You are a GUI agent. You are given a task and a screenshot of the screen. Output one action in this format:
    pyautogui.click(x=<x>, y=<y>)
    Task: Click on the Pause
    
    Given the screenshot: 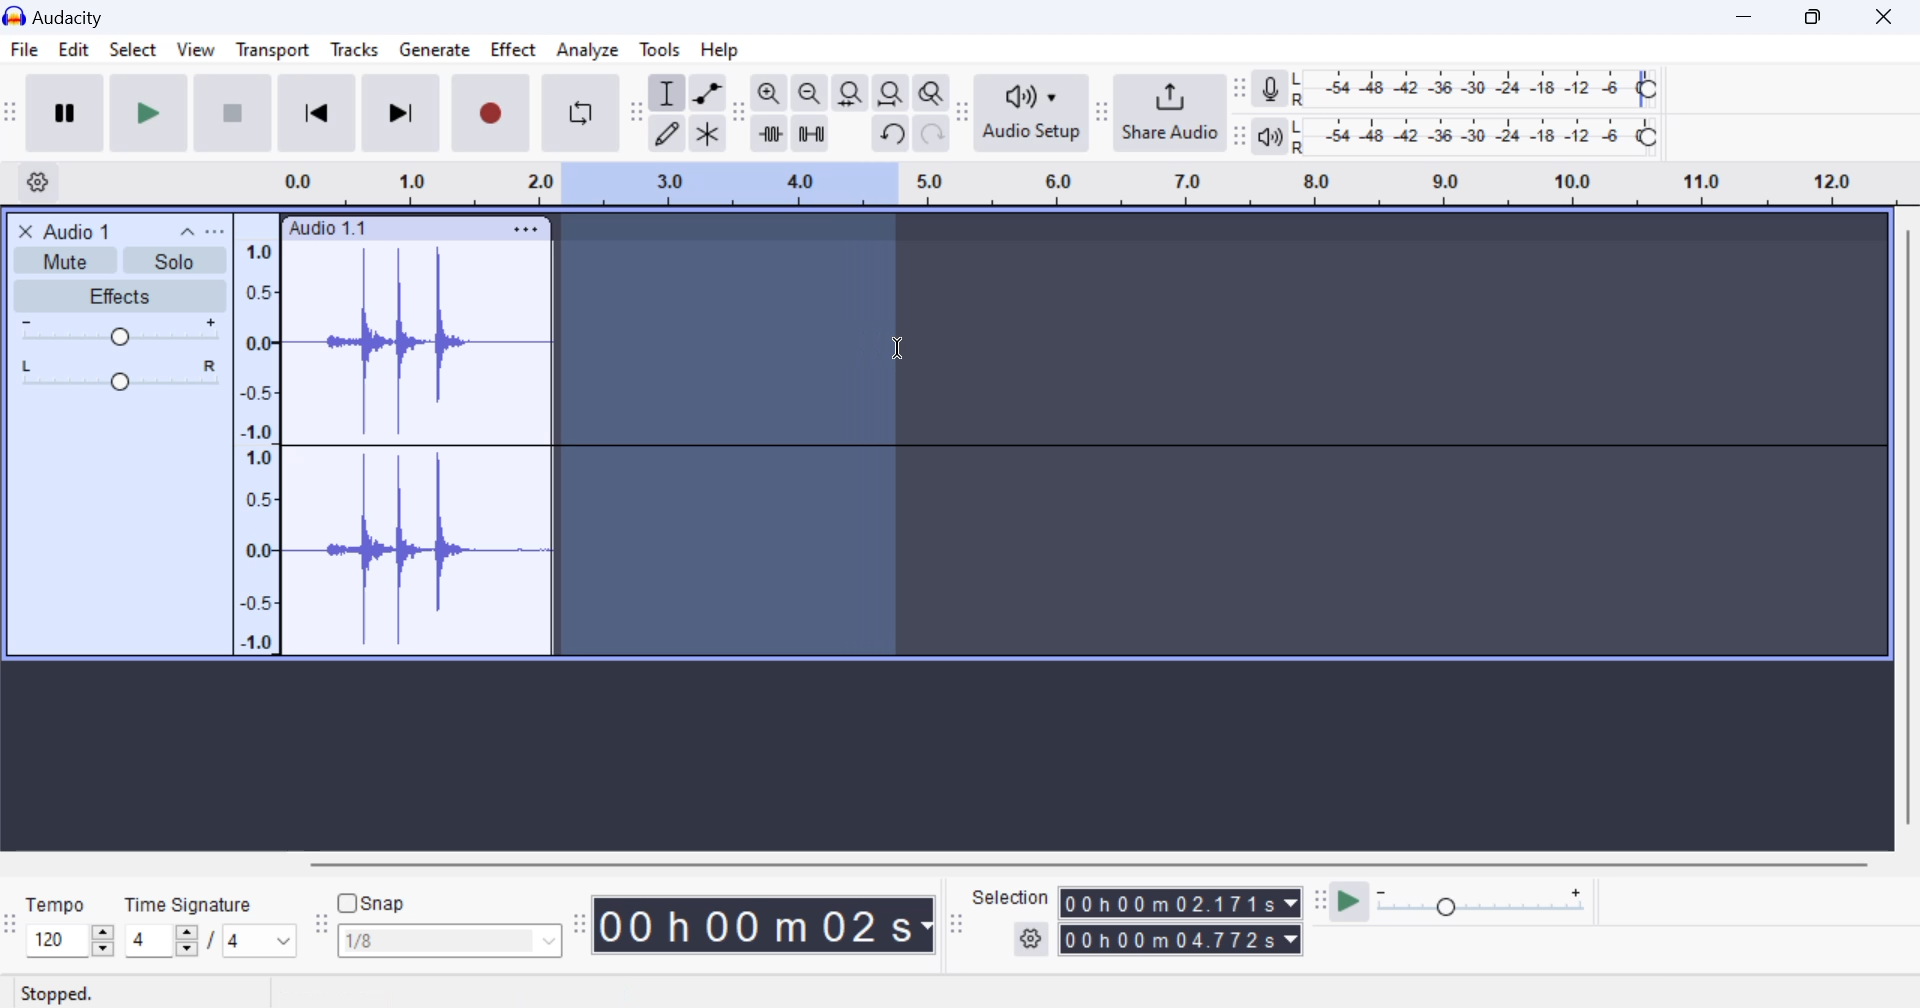 What is the action you would take?
    pyautogui.click(x=64, y=113)
    